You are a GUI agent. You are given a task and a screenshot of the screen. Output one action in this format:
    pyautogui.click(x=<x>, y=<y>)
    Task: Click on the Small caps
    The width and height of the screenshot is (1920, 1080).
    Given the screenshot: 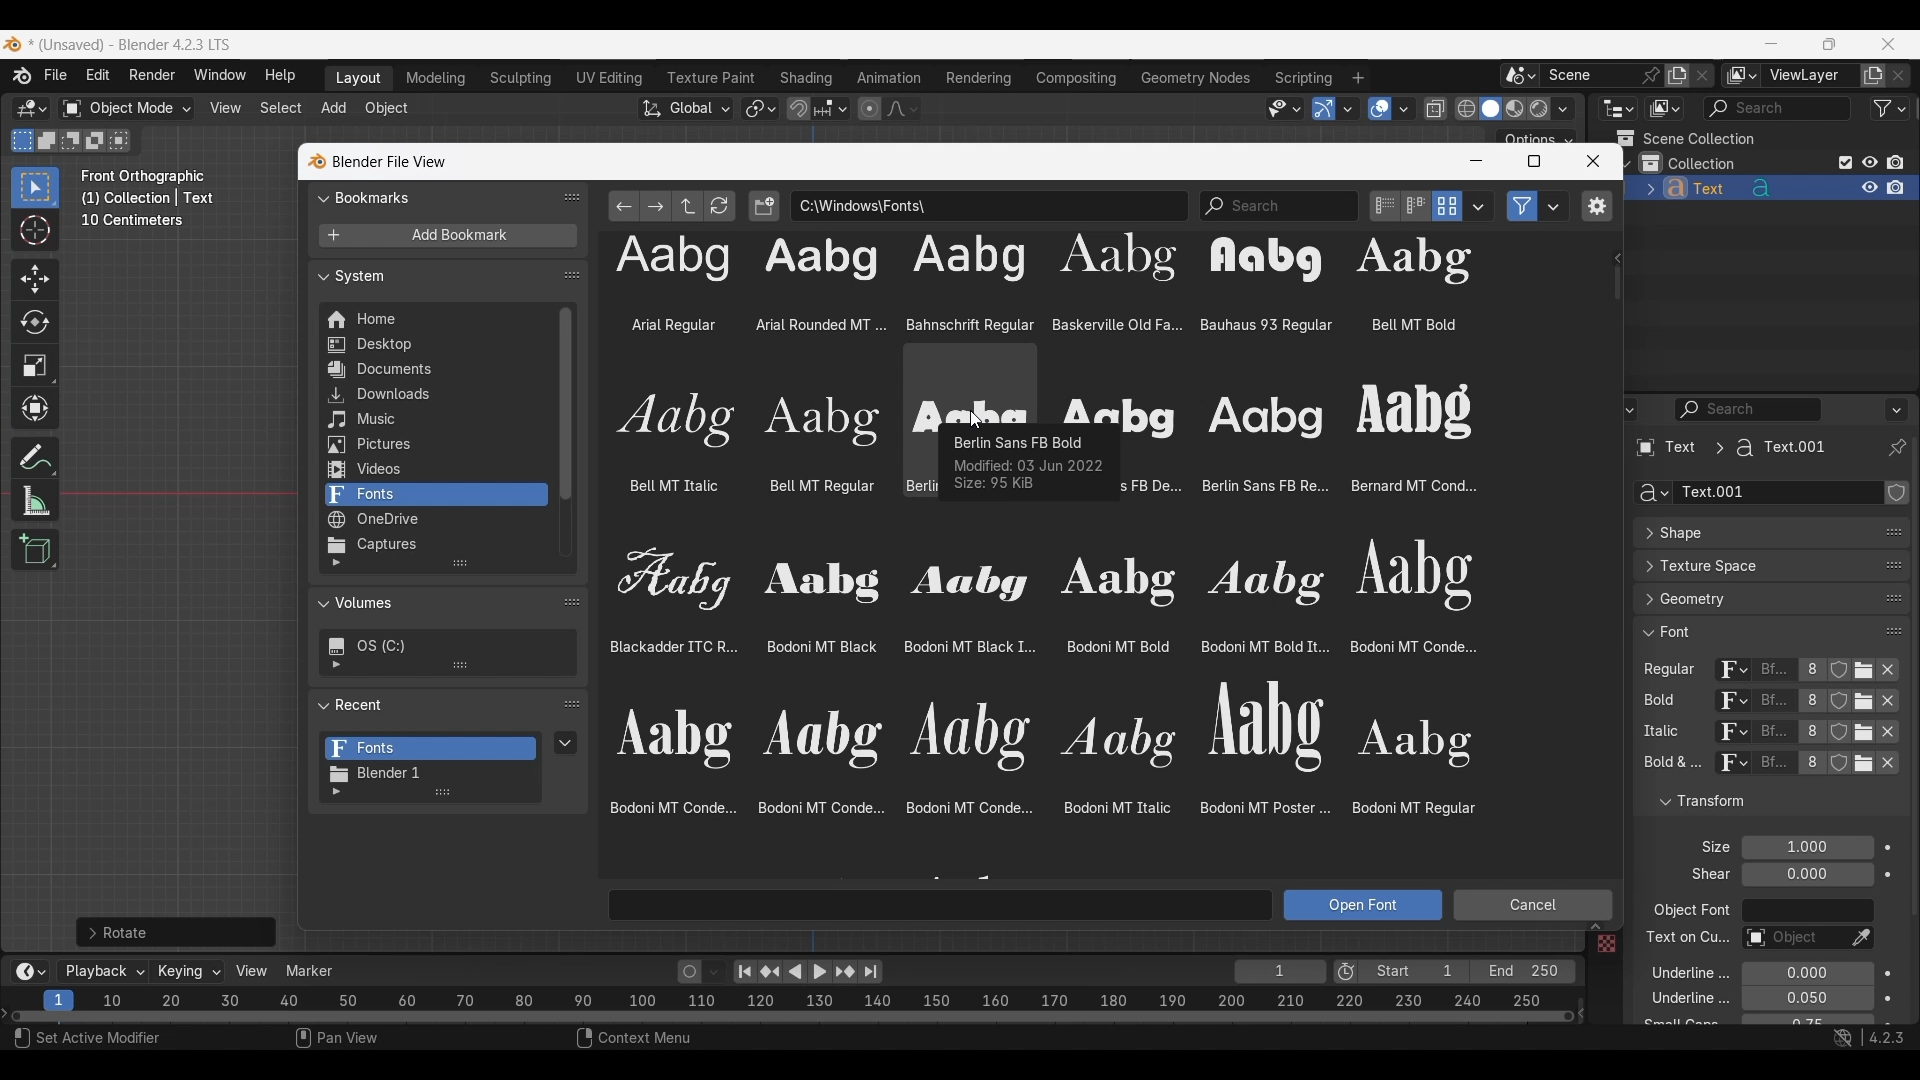 What is the action you would take?
    pyautogui.click(x=1806, y=1020)
    